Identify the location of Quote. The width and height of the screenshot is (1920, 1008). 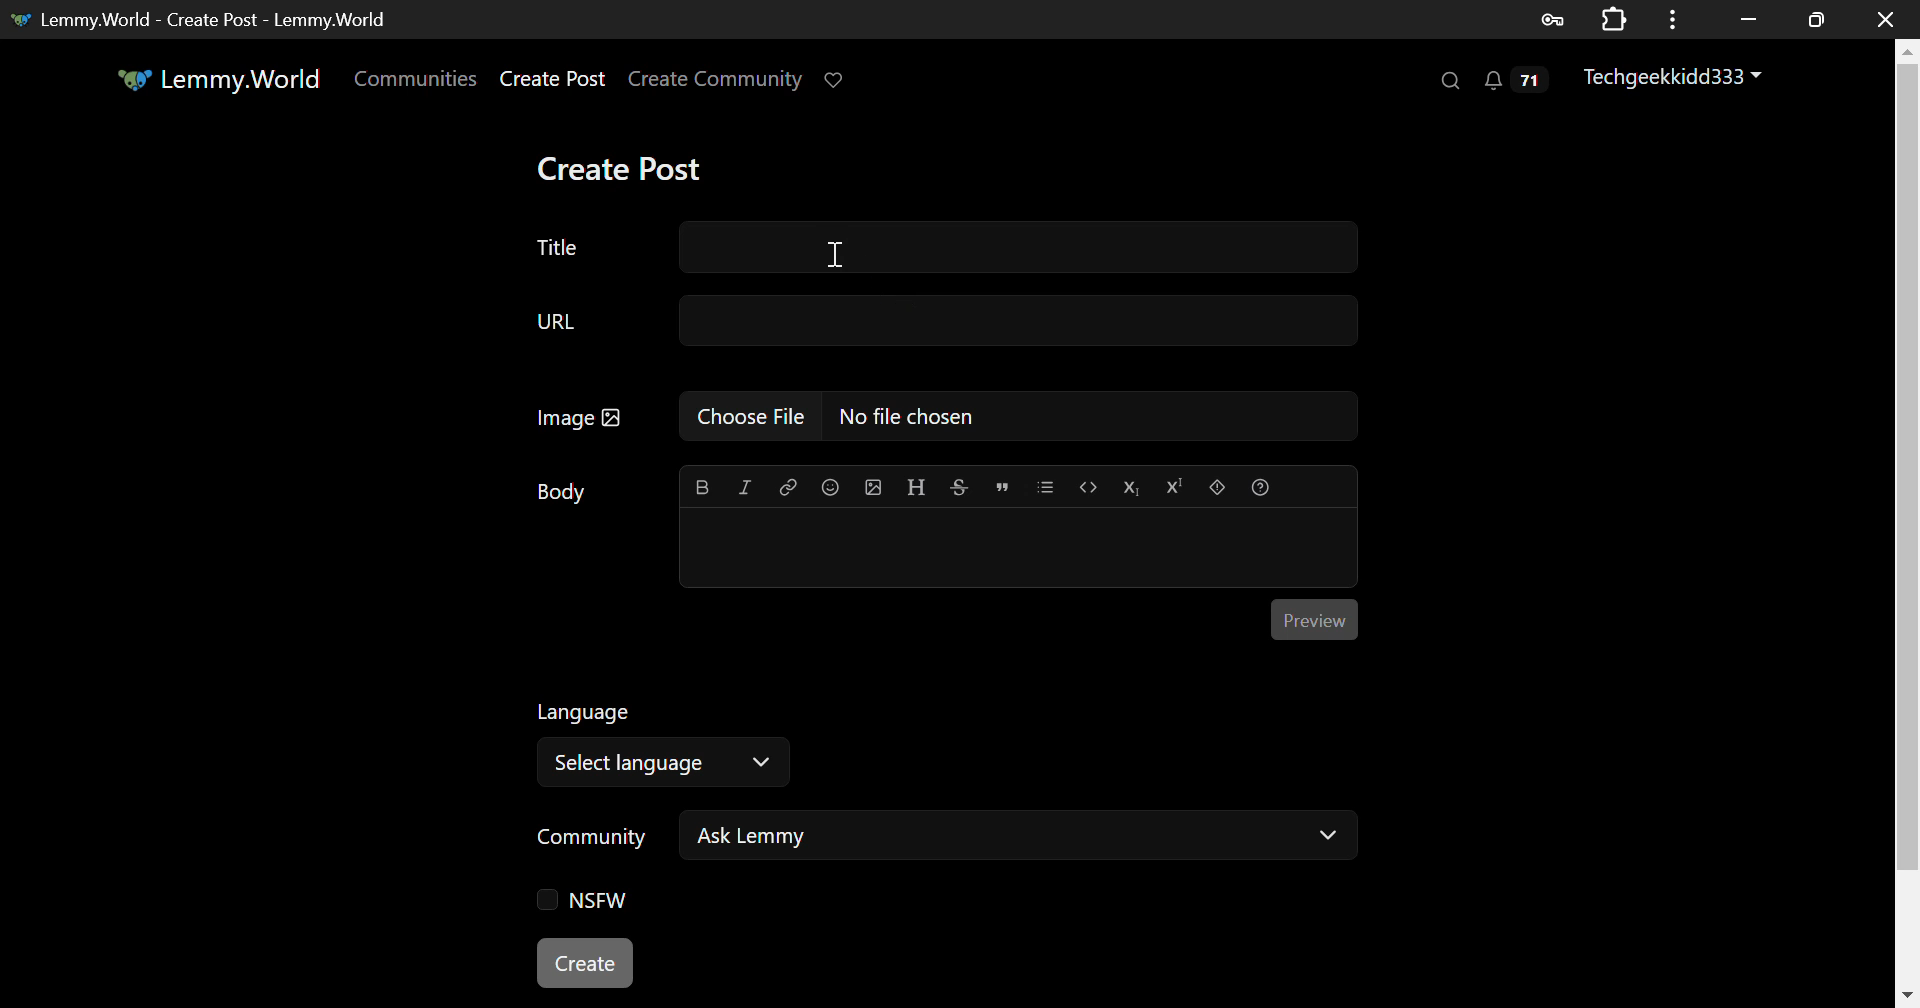
(1000, 488).